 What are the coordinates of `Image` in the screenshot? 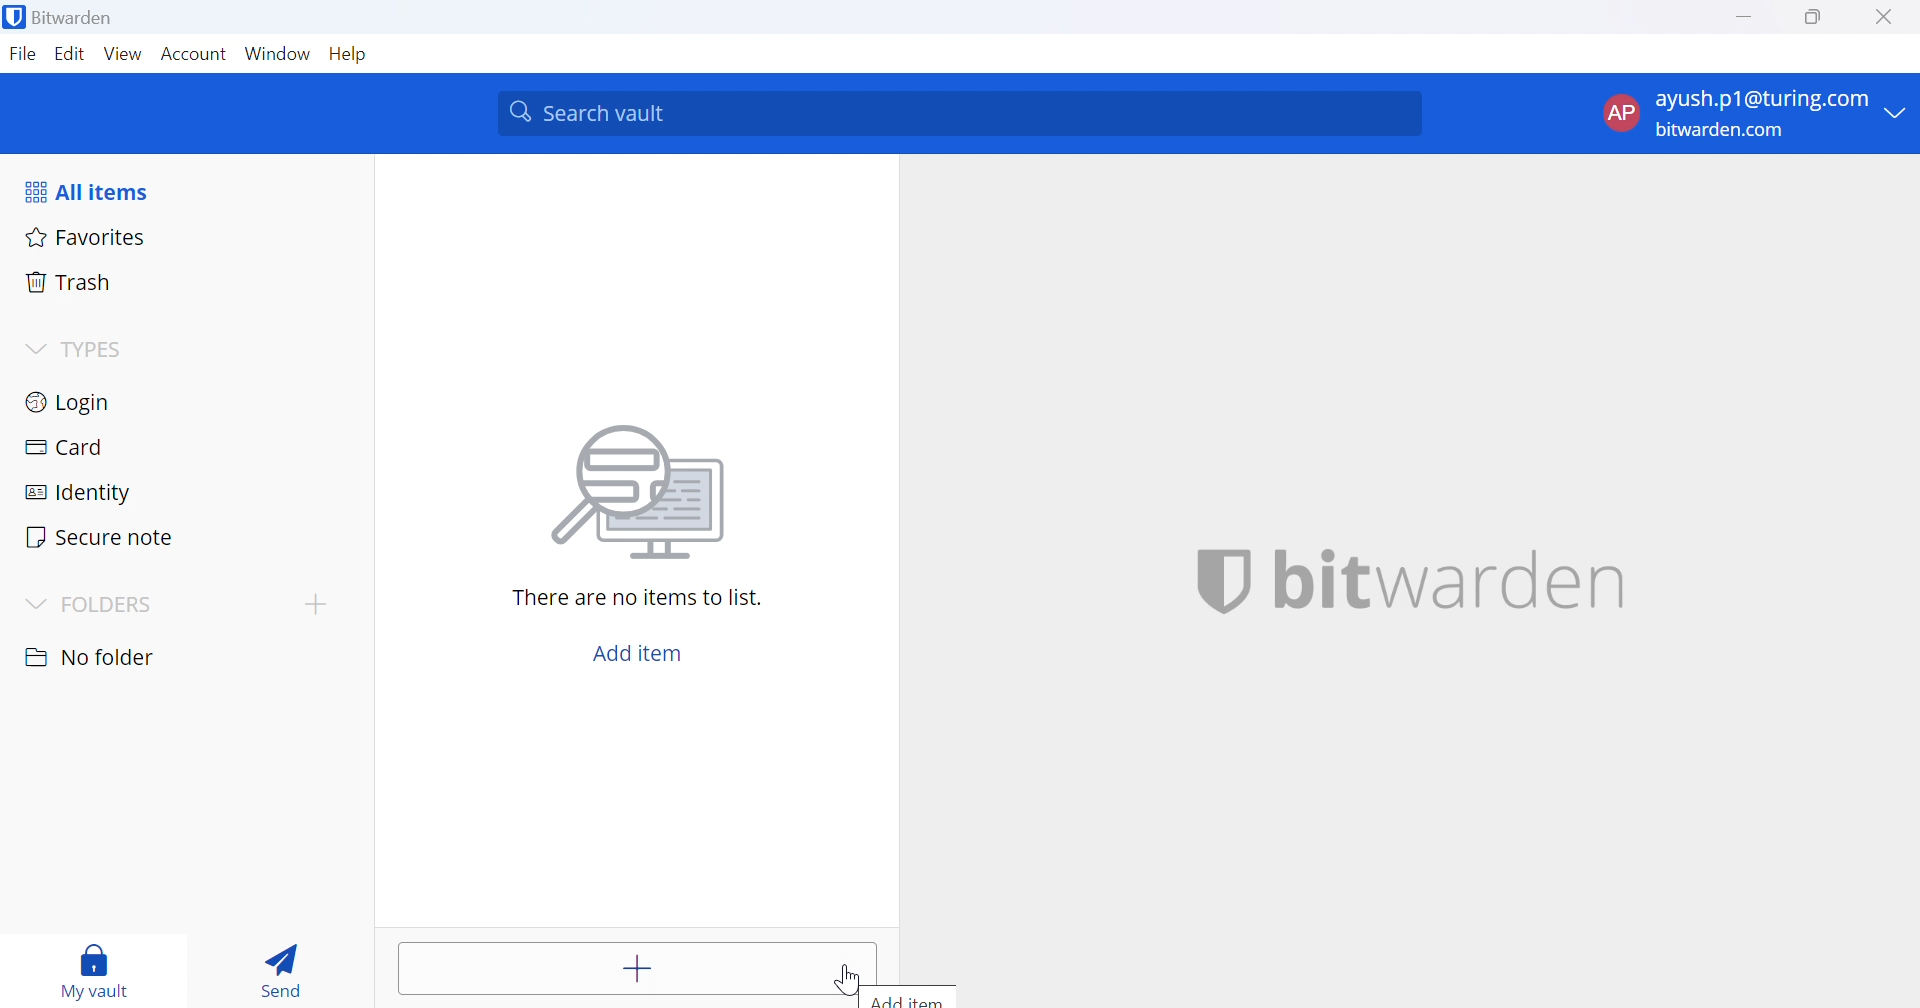 It's located at (641, 493).